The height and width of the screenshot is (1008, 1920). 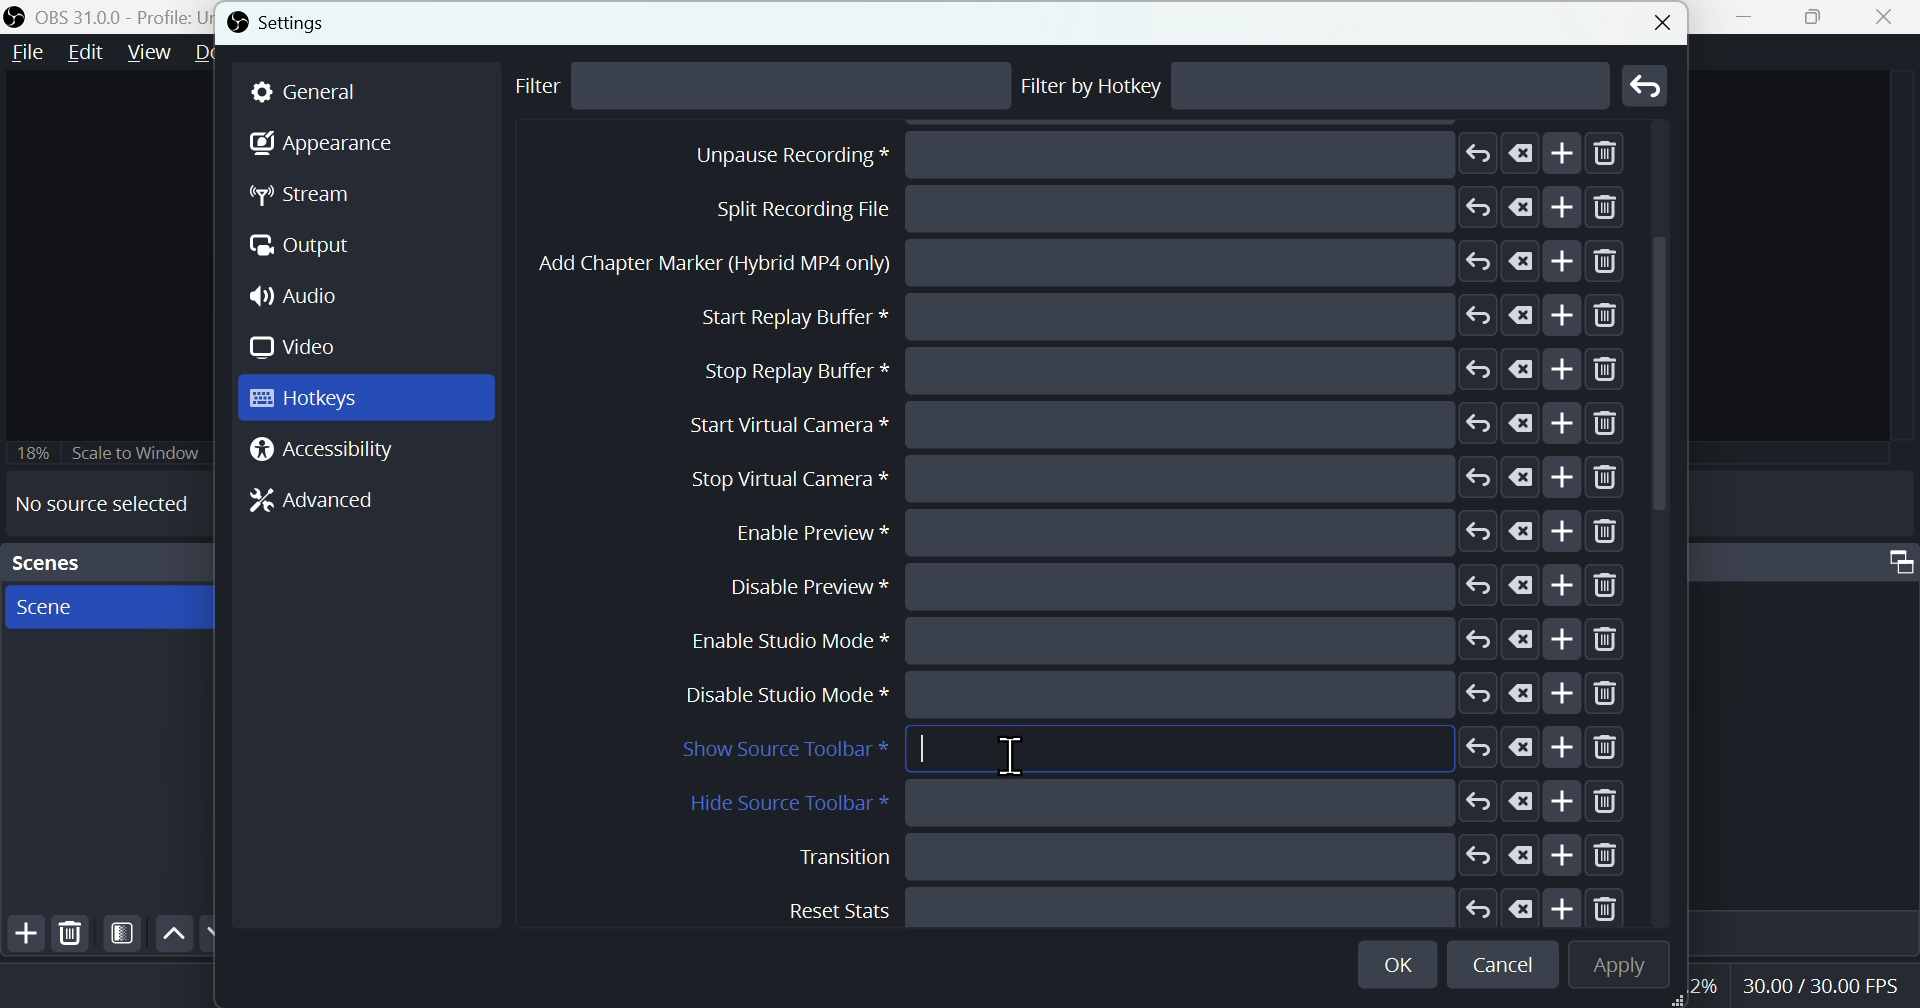 What do you see at coordinates (1164, 905) in the screenshot?
I see `Enable studio mode` at bounding box center [1164, 905].